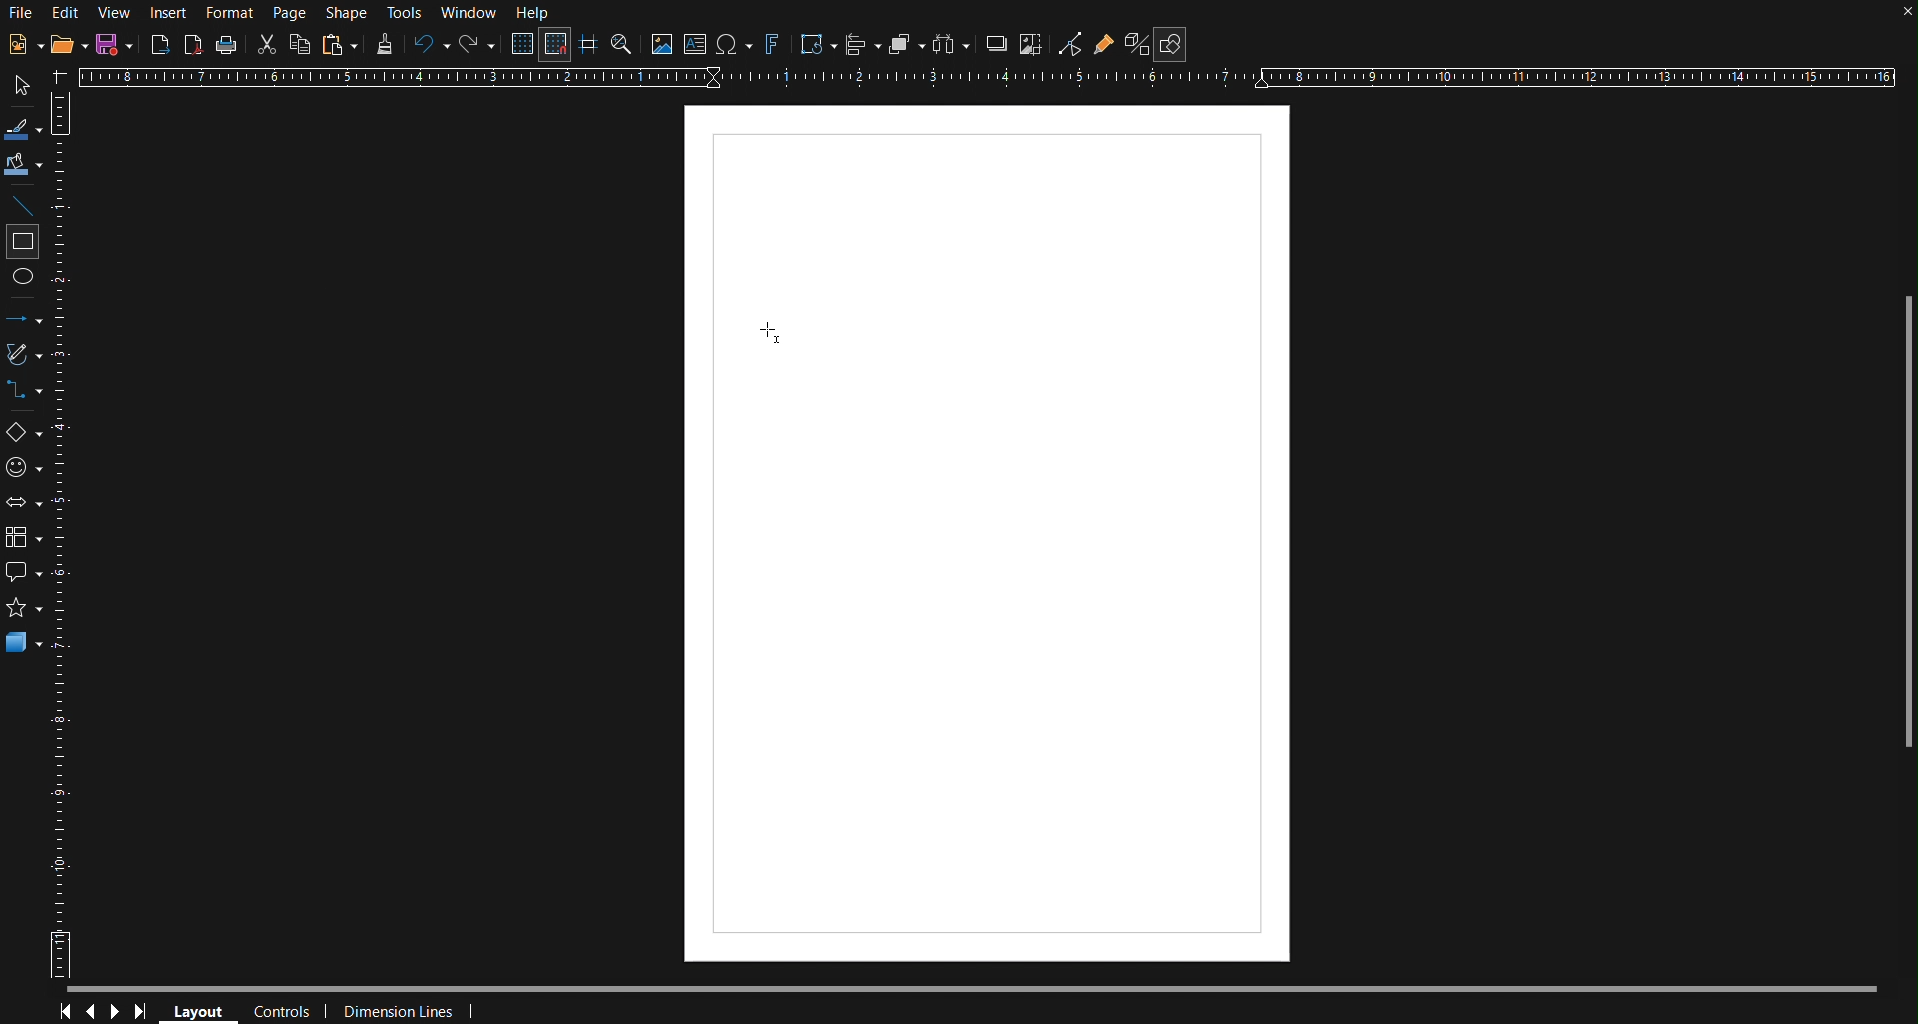 The image size is (1918, 1024). I want to click on Snap to Grid, so click(554, 44).